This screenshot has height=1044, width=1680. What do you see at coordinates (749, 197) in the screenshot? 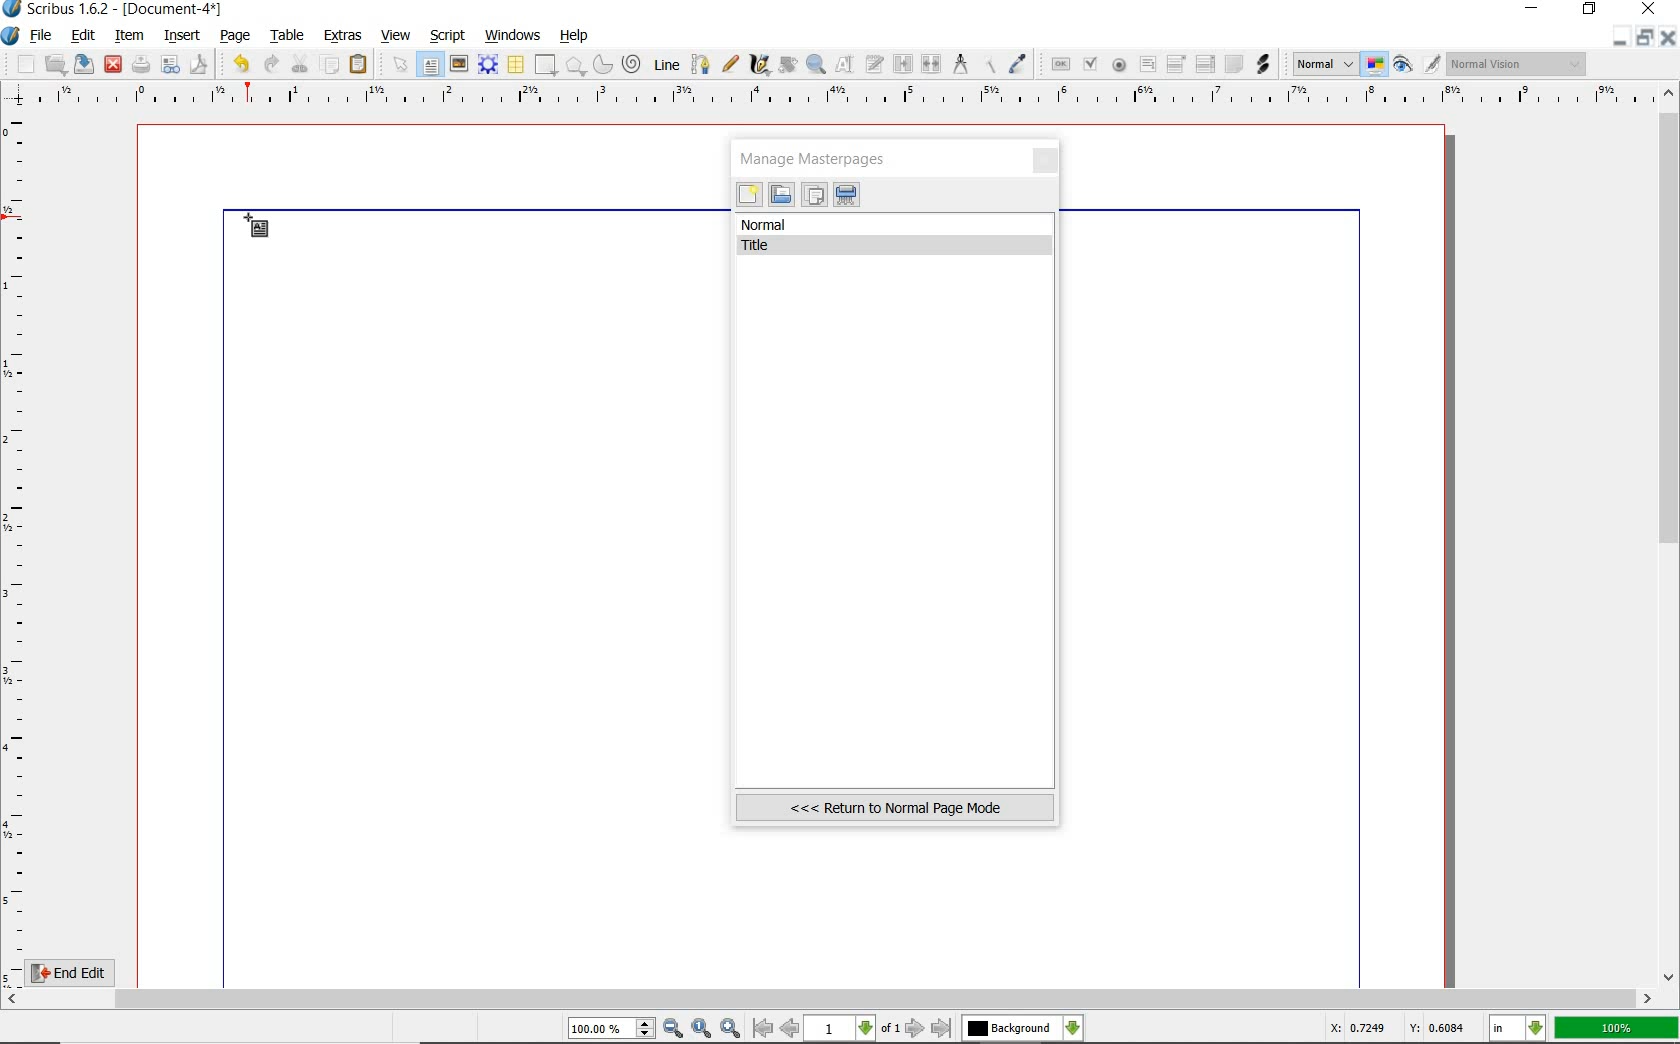
I see `new` at bounding box center [749, 197].